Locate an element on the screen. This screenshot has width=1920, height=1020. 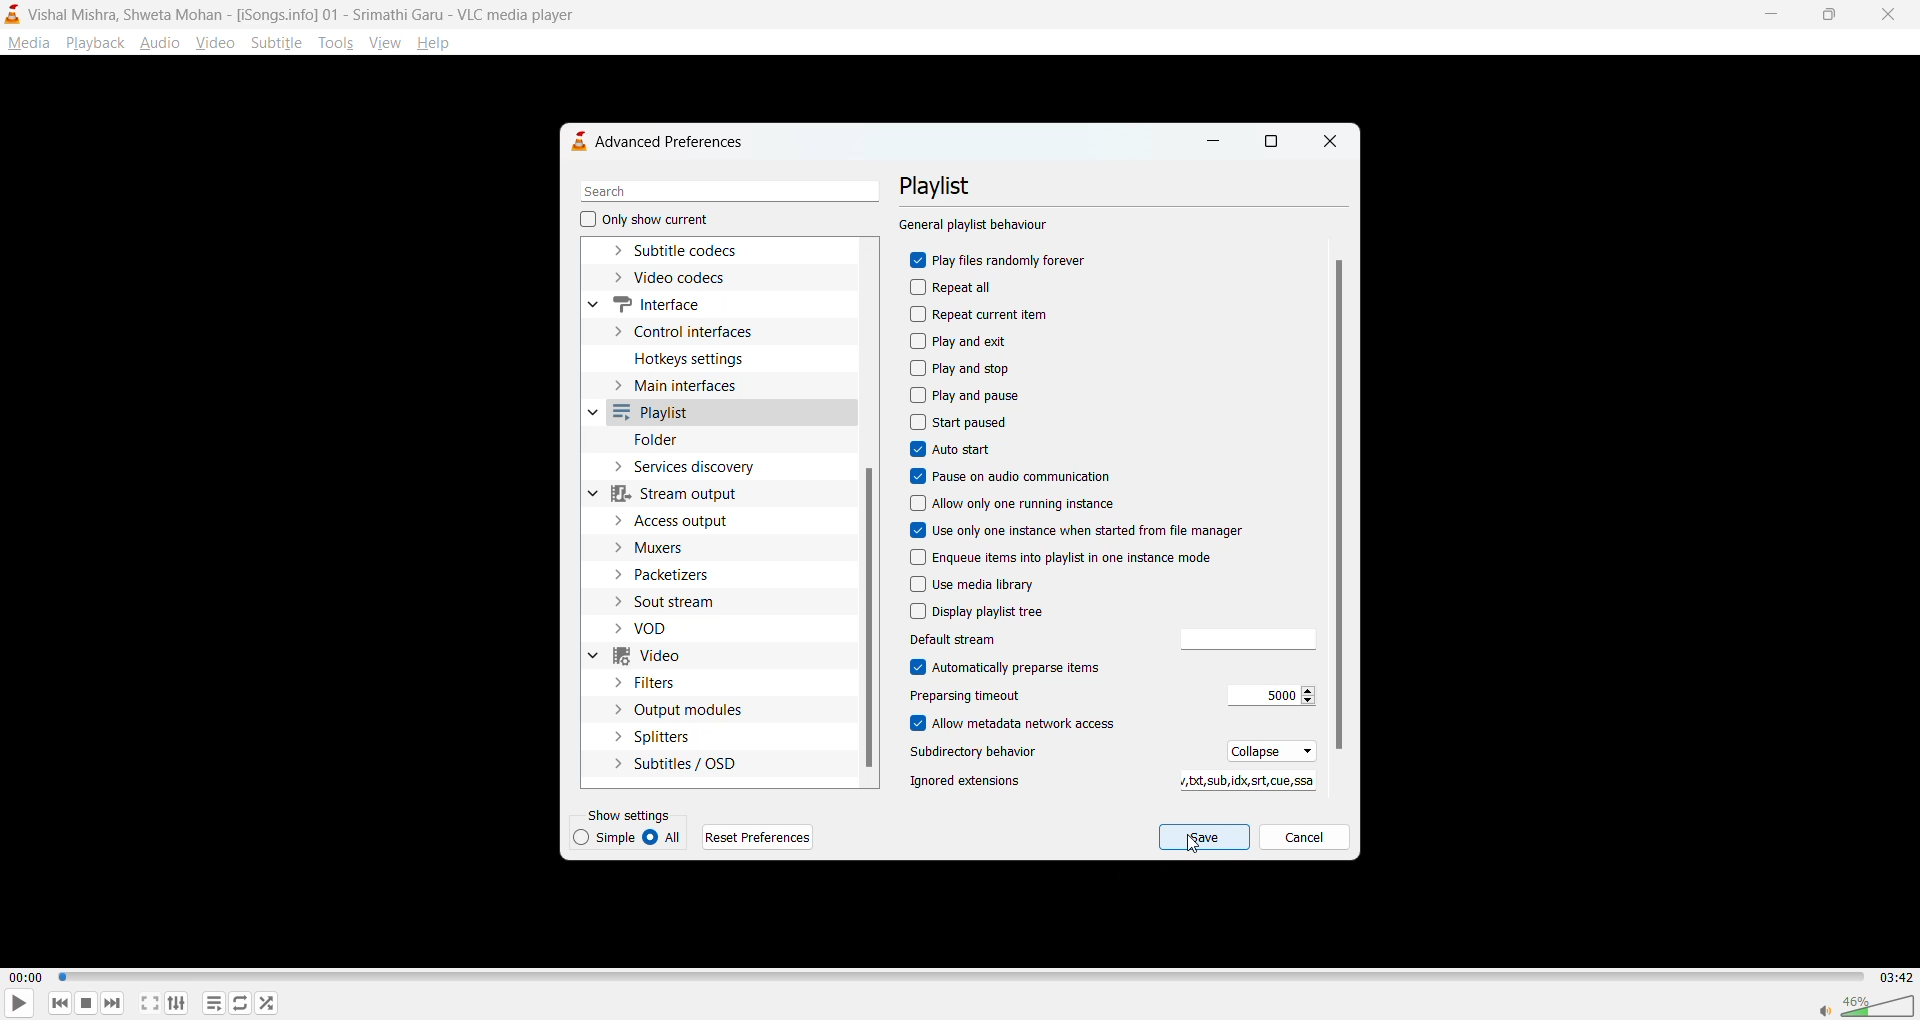
settings is located at coordinates (177, 1002).